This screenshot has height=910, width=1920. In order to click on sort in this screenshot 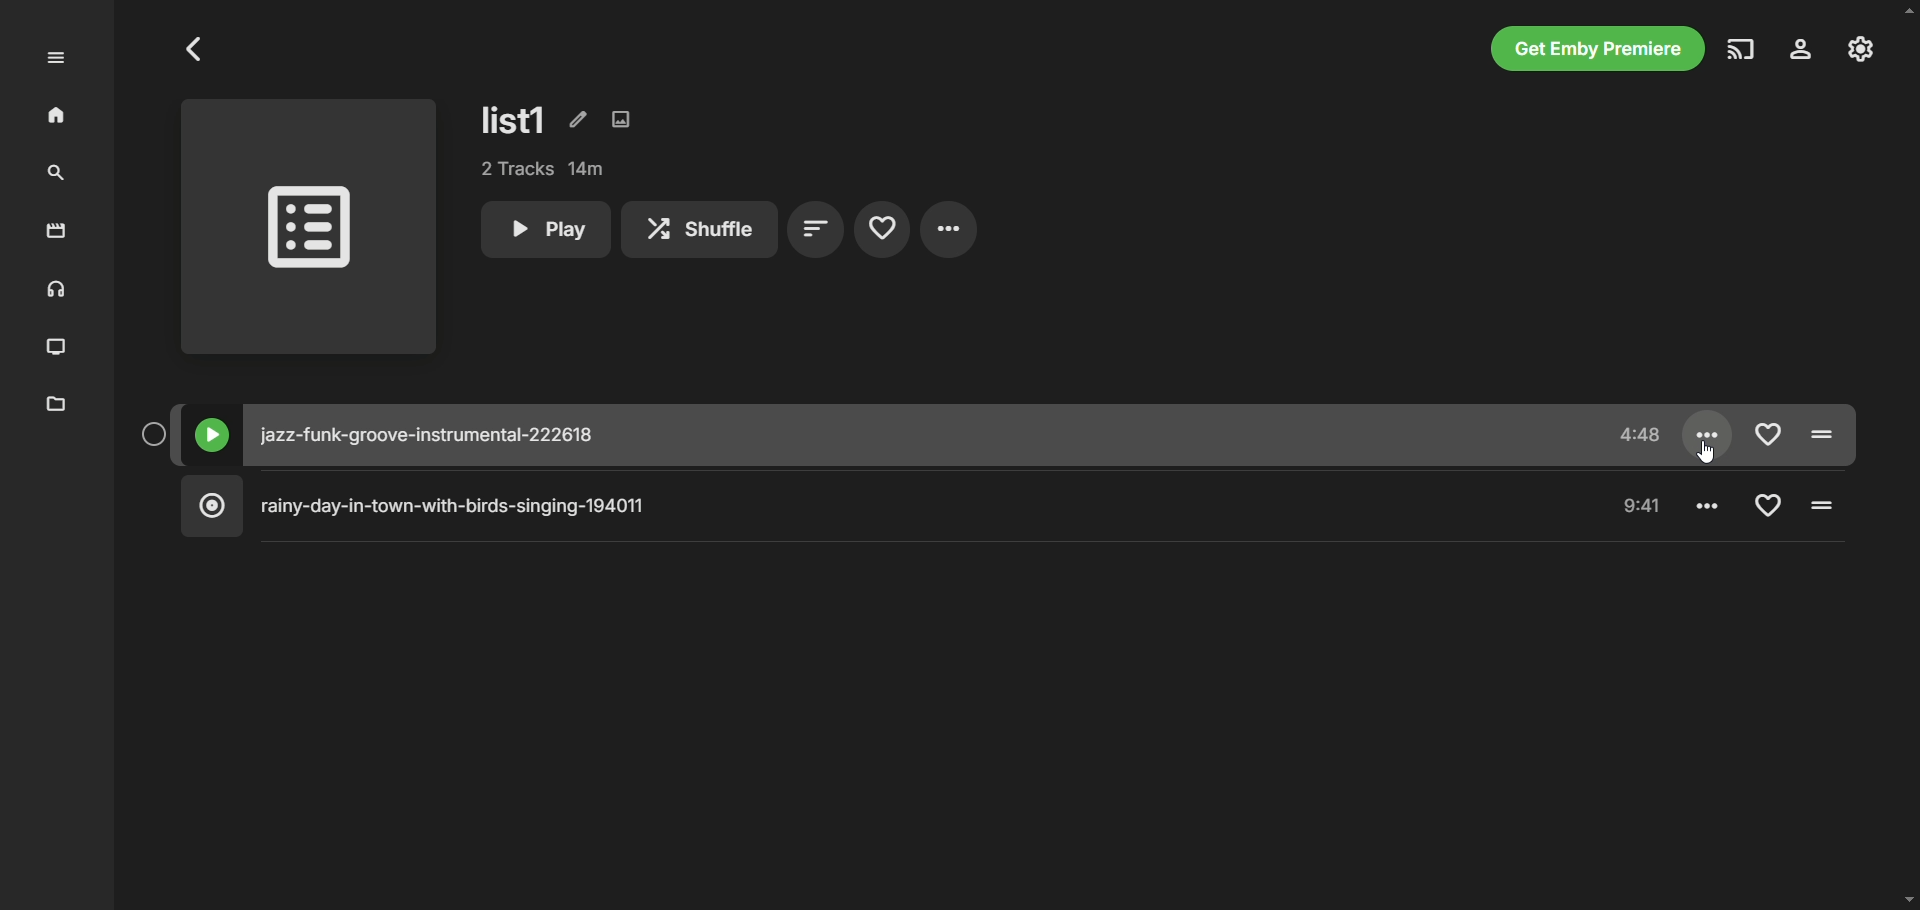, I will do `click(816, 230)`.